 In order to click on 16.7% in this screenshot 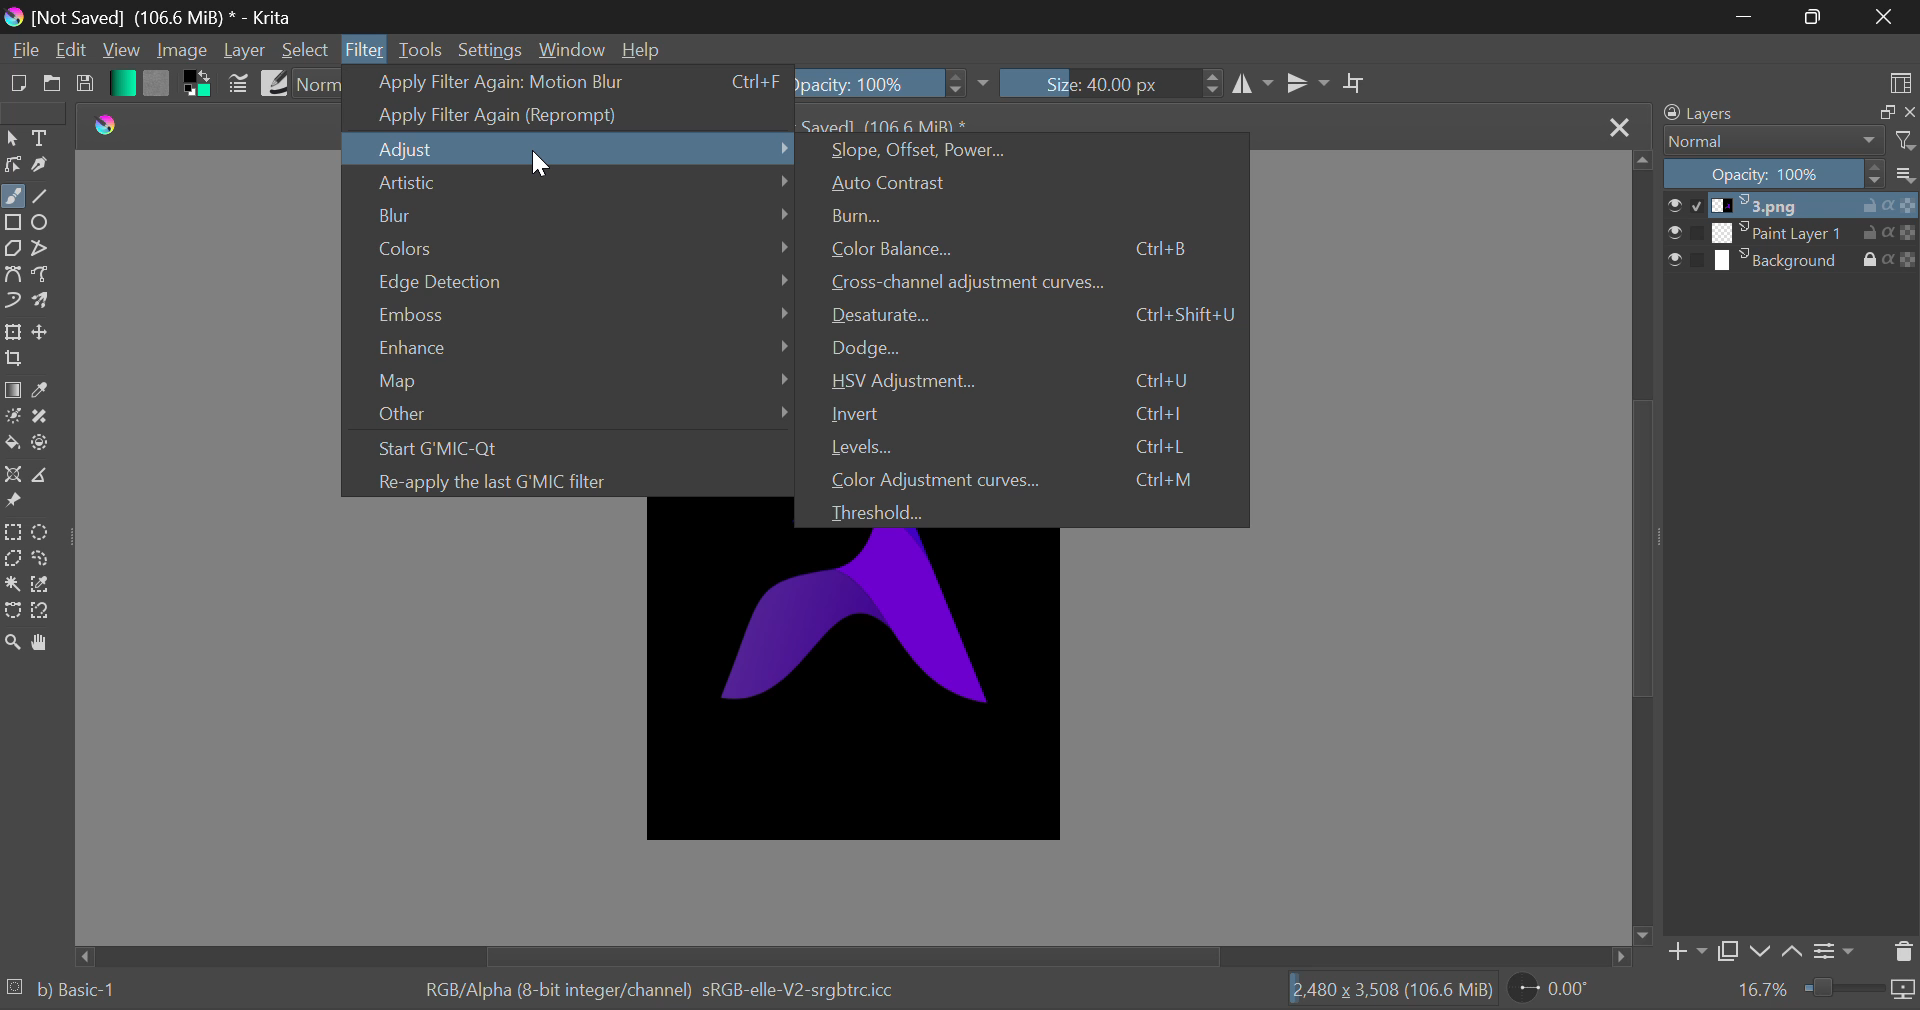, I will do `click(1754, 991)`.